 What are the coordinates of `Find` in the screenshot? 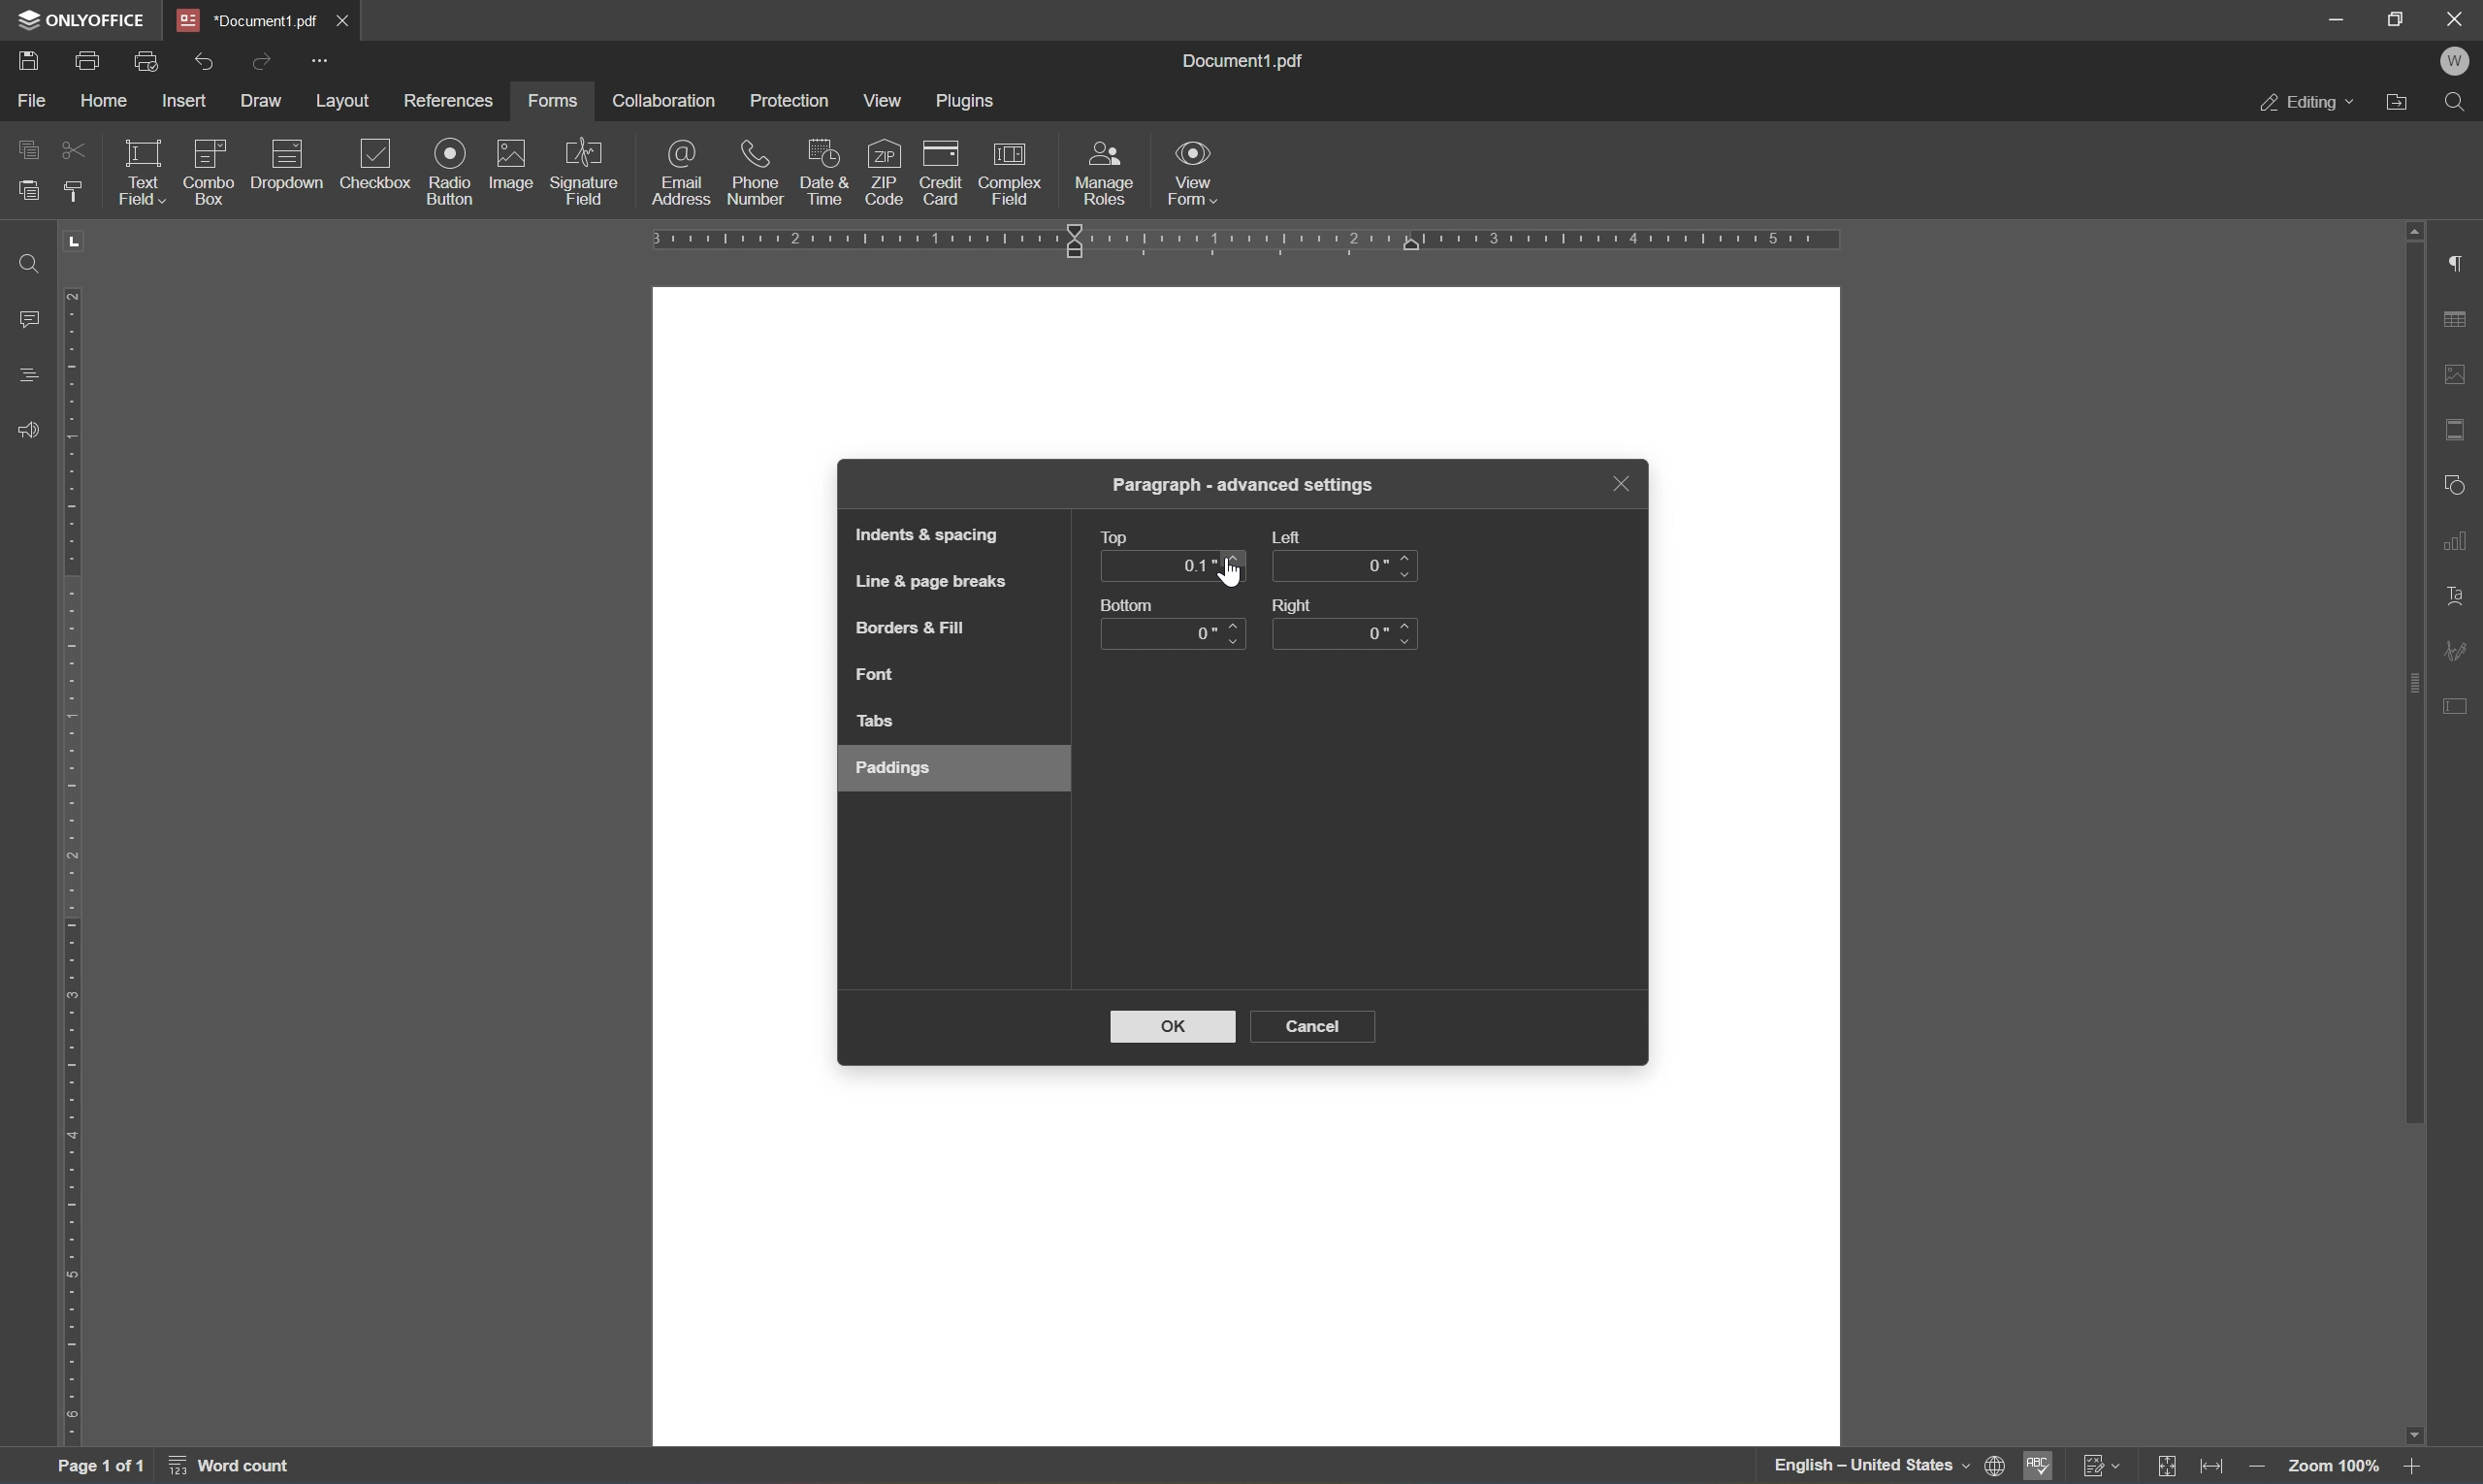 It's located at (2461, 107).